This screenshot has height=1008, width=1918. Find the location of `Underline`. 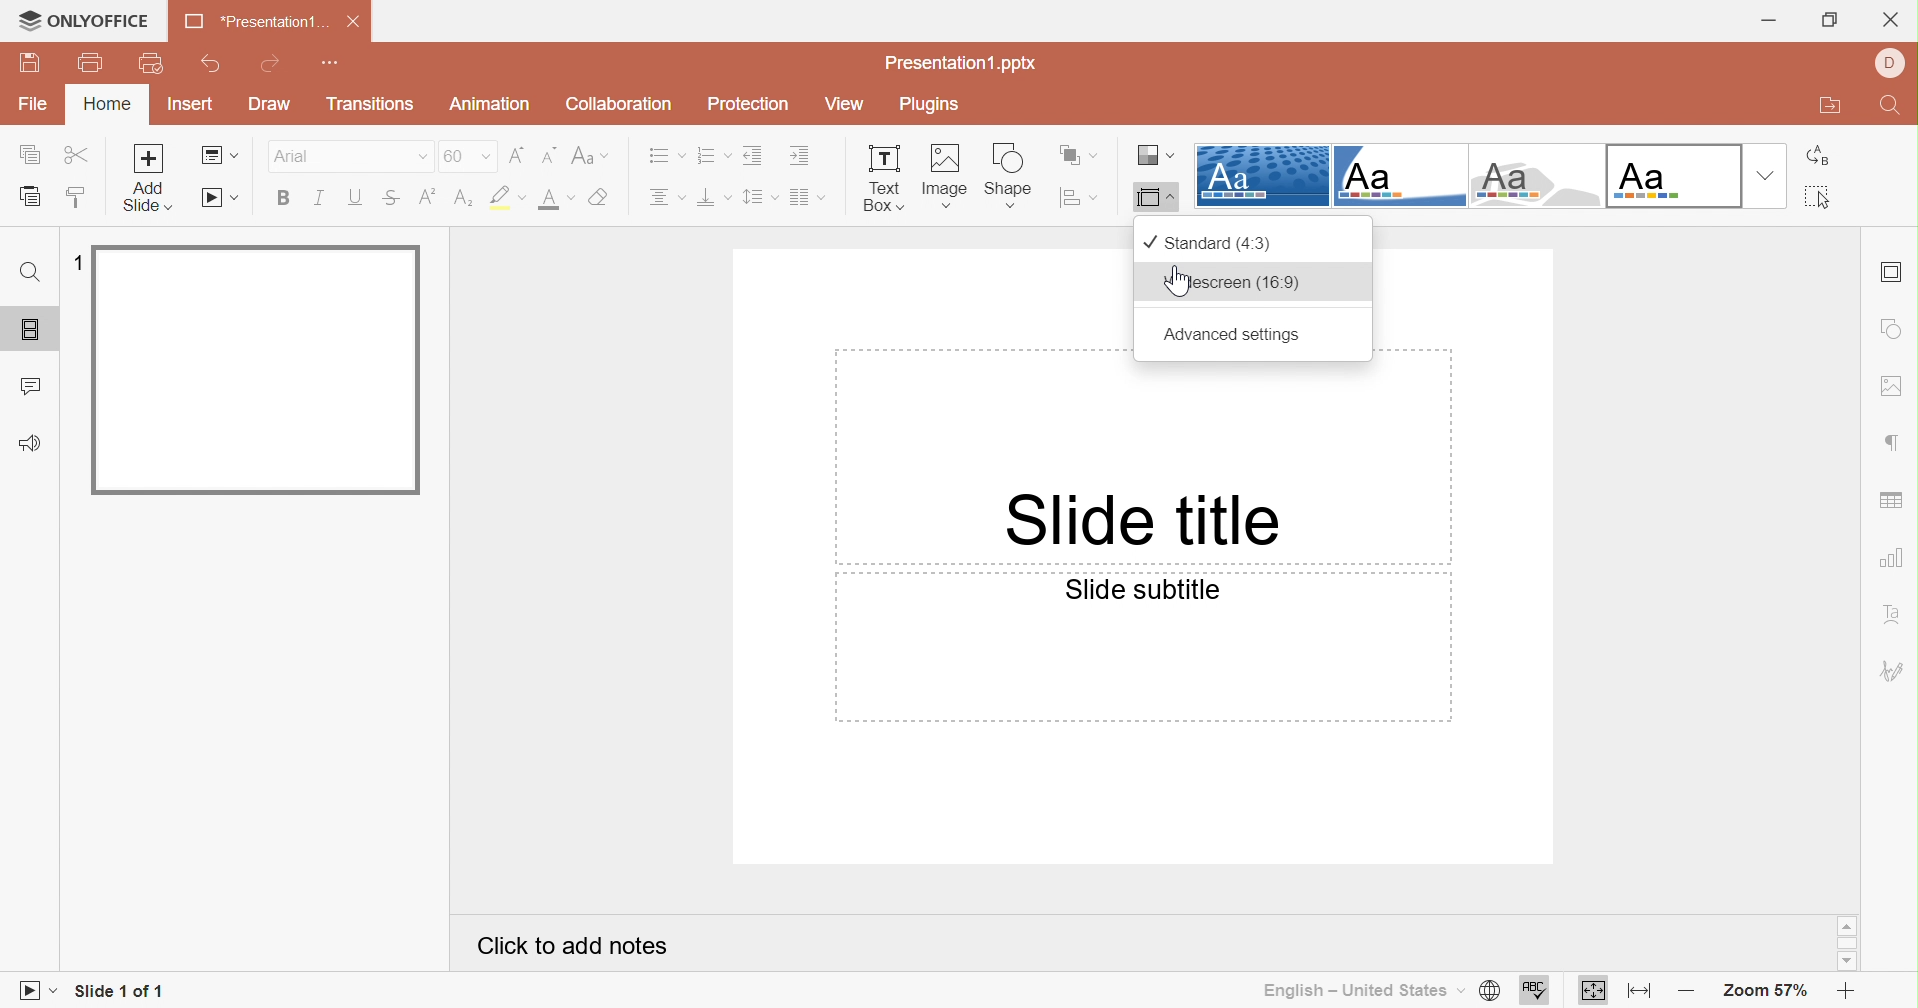

Underline is located at coordinates (353, 196).